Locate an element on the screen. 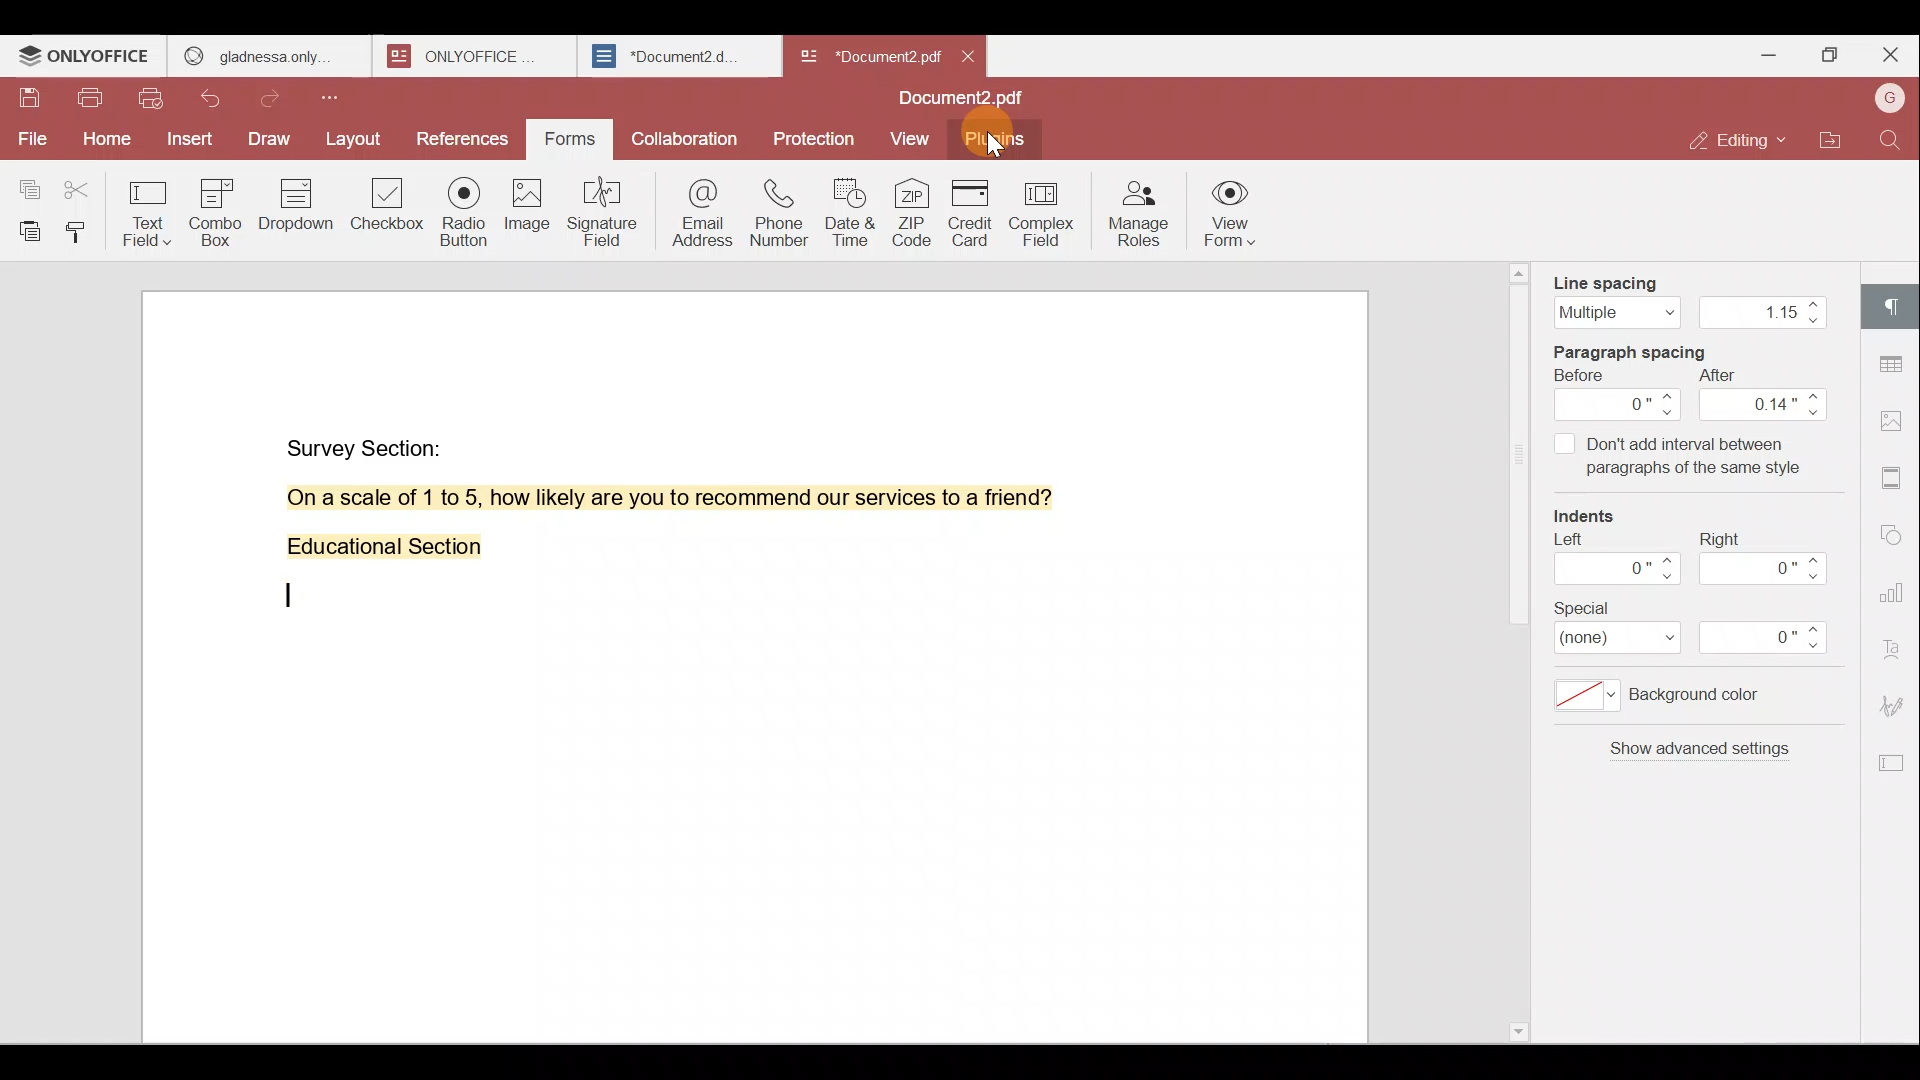 The height and width of the screenshot is (1080, 1920). Signature settings is located at coordinates (1898, 704).